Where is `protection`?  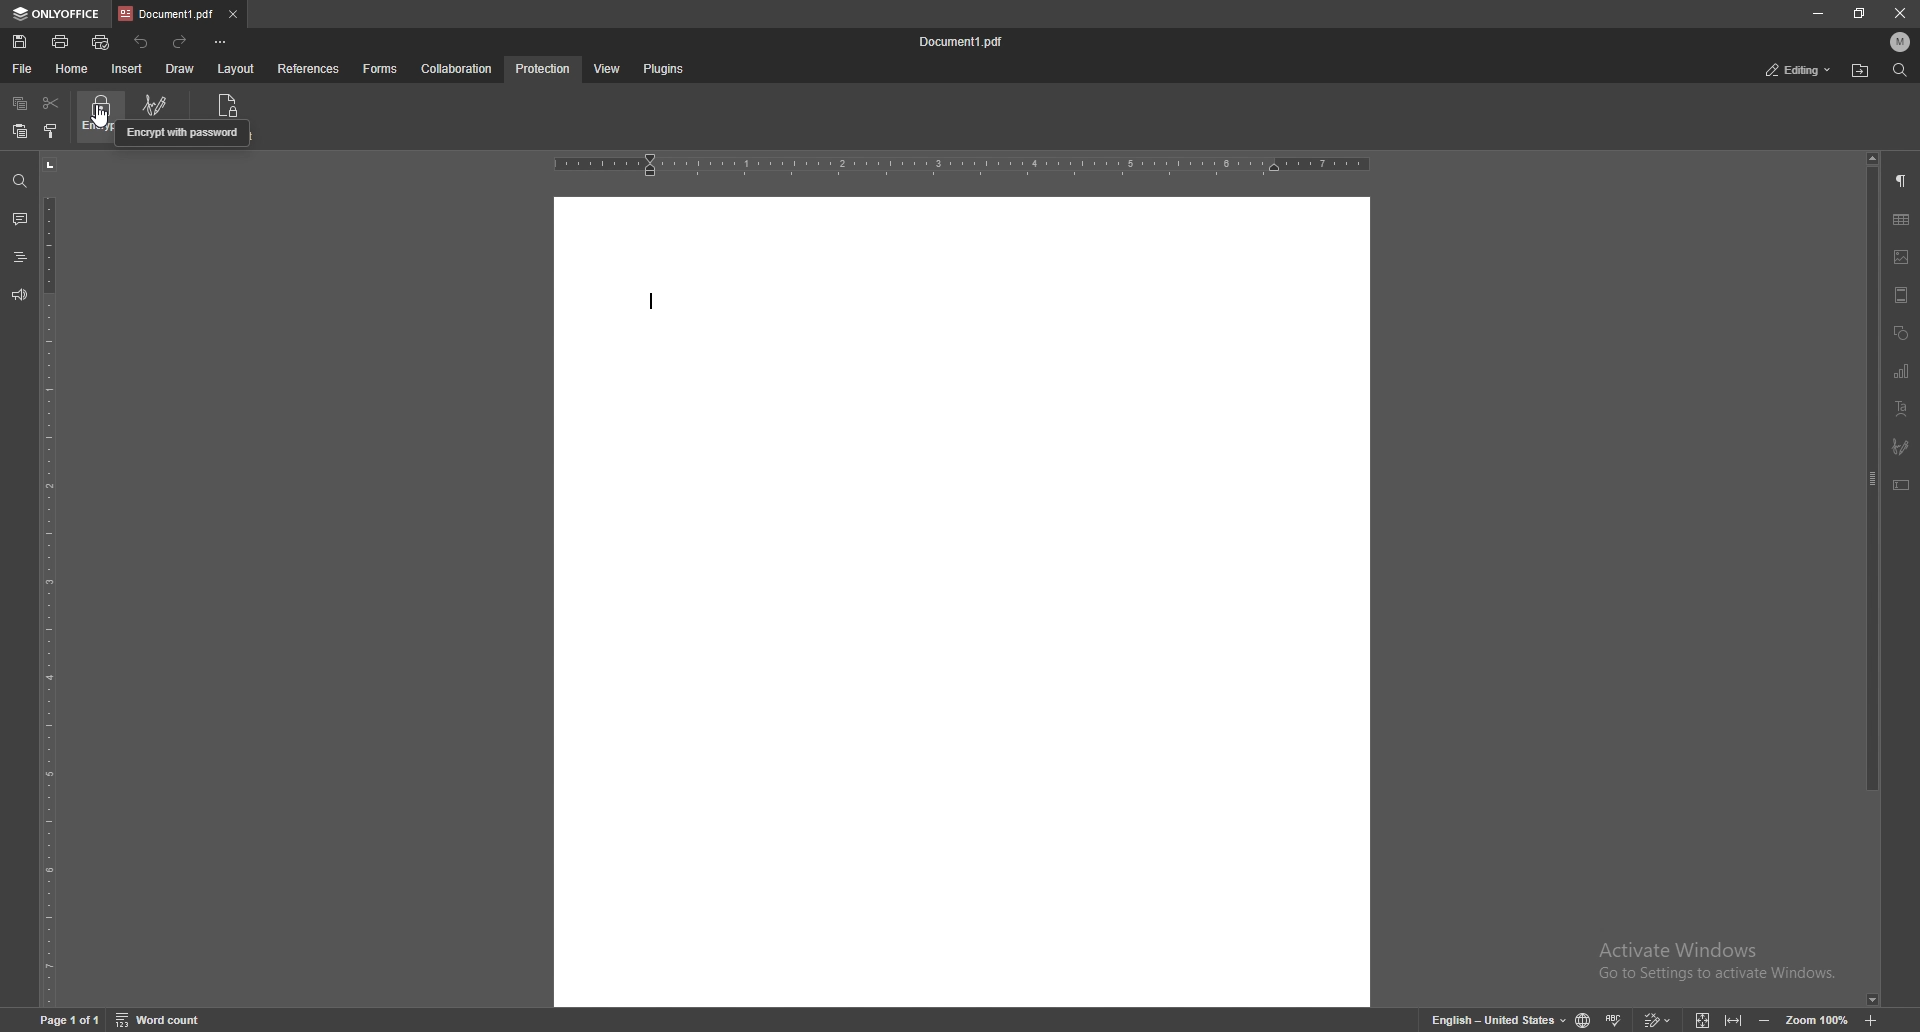
protection is located at coordinates (544, 69).